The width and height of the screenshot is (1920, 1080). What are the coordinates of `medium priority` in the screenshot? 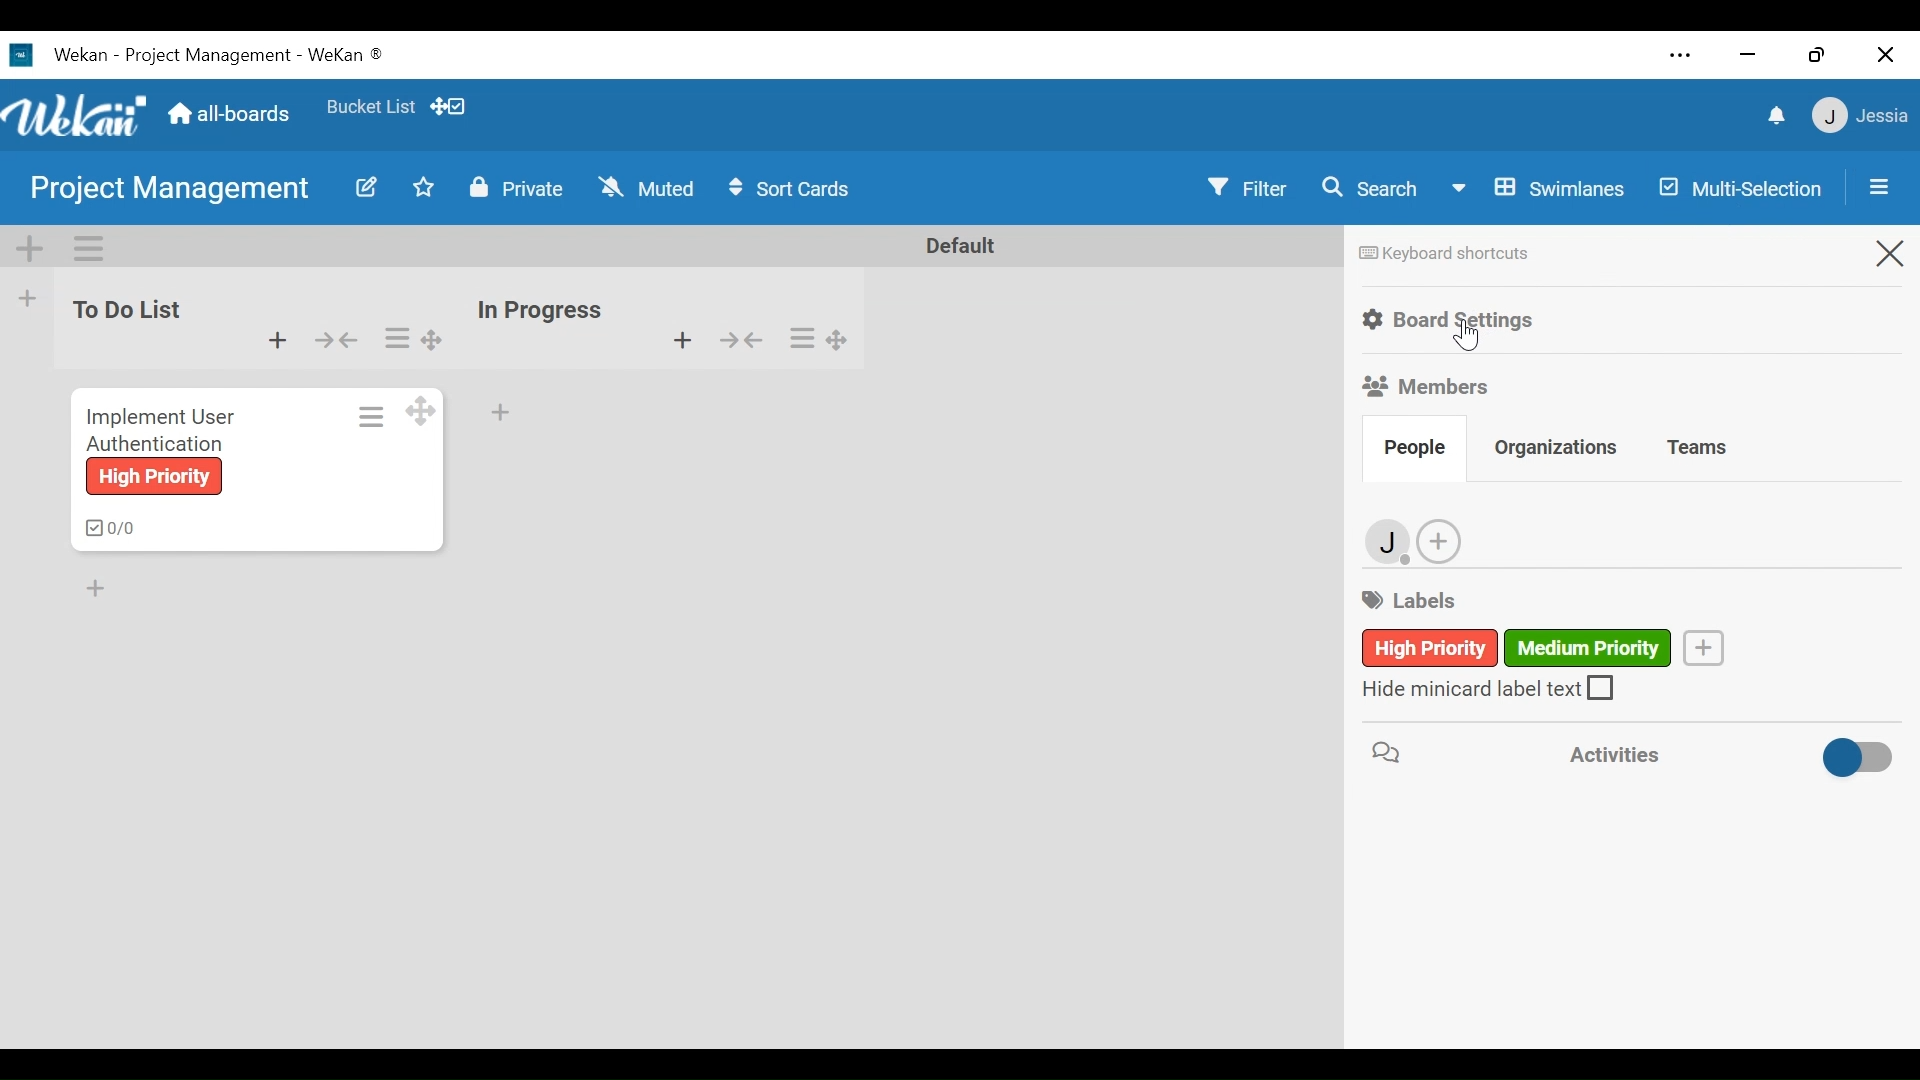 It's located at (1591, 646).